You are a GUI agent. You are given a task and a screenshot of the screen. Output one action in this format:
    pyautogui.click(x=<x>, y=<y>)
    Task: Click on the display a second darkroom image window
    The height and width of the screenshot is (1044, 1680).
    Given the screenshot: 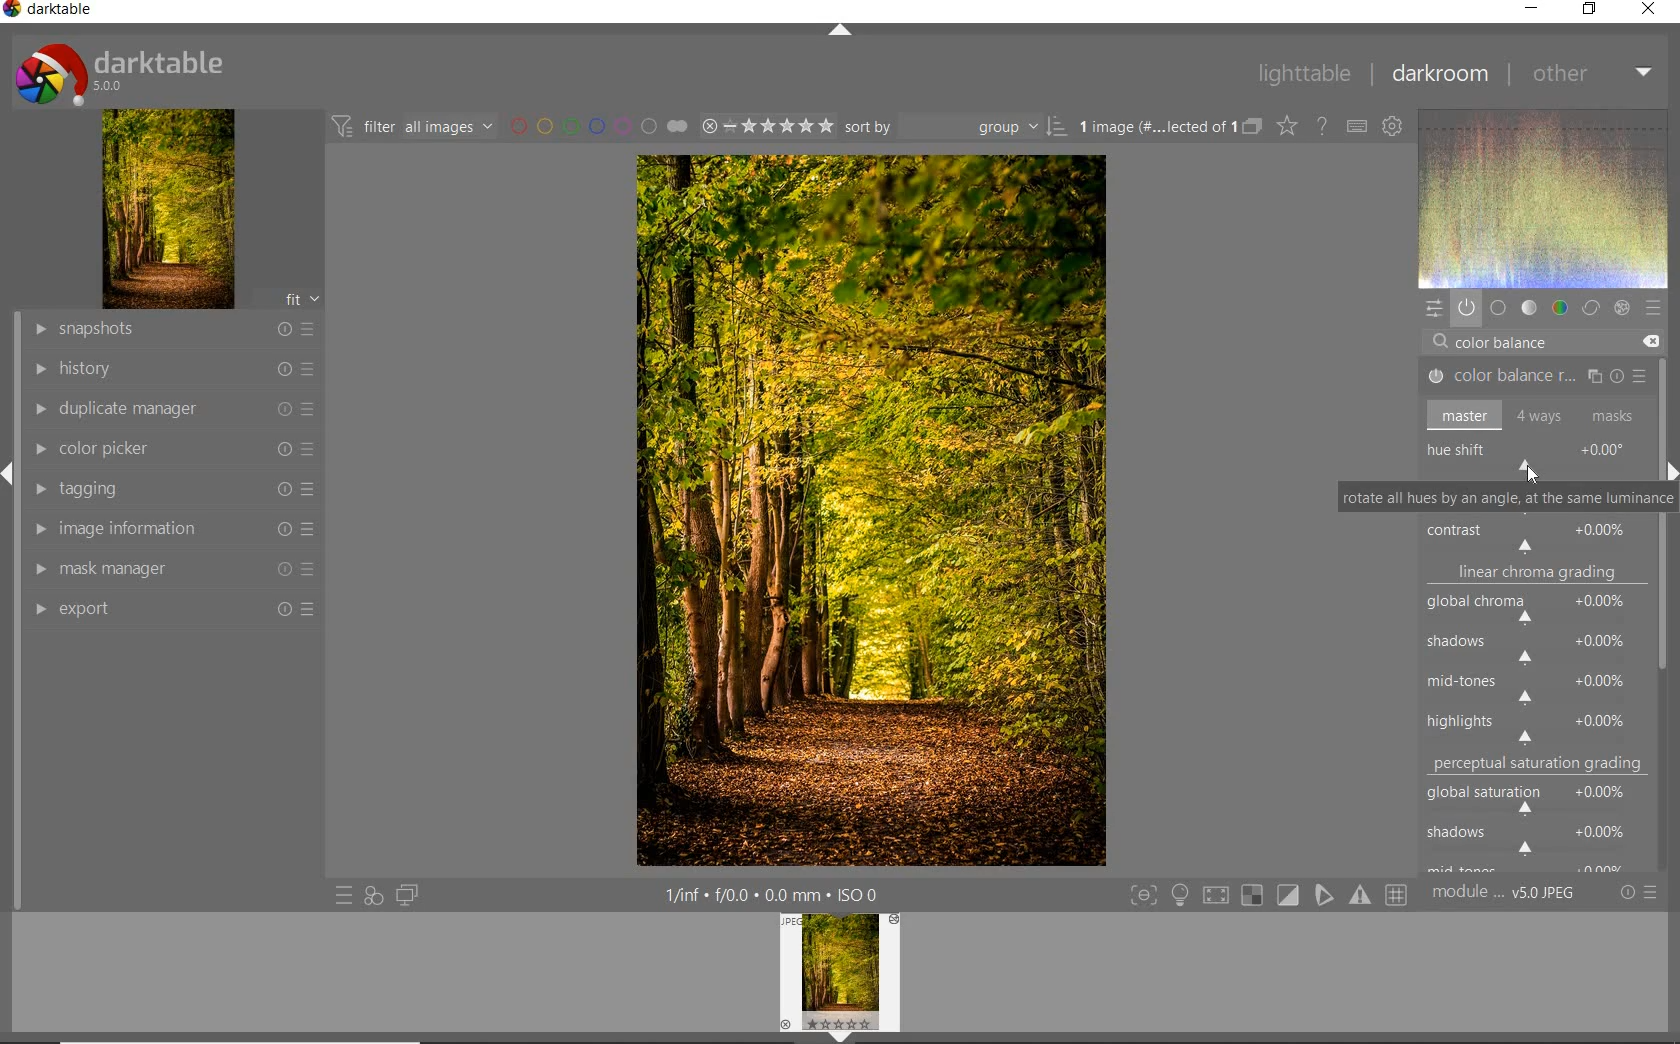 What is the action you would take?
    pyautogui.click(x=403, y=895)
    